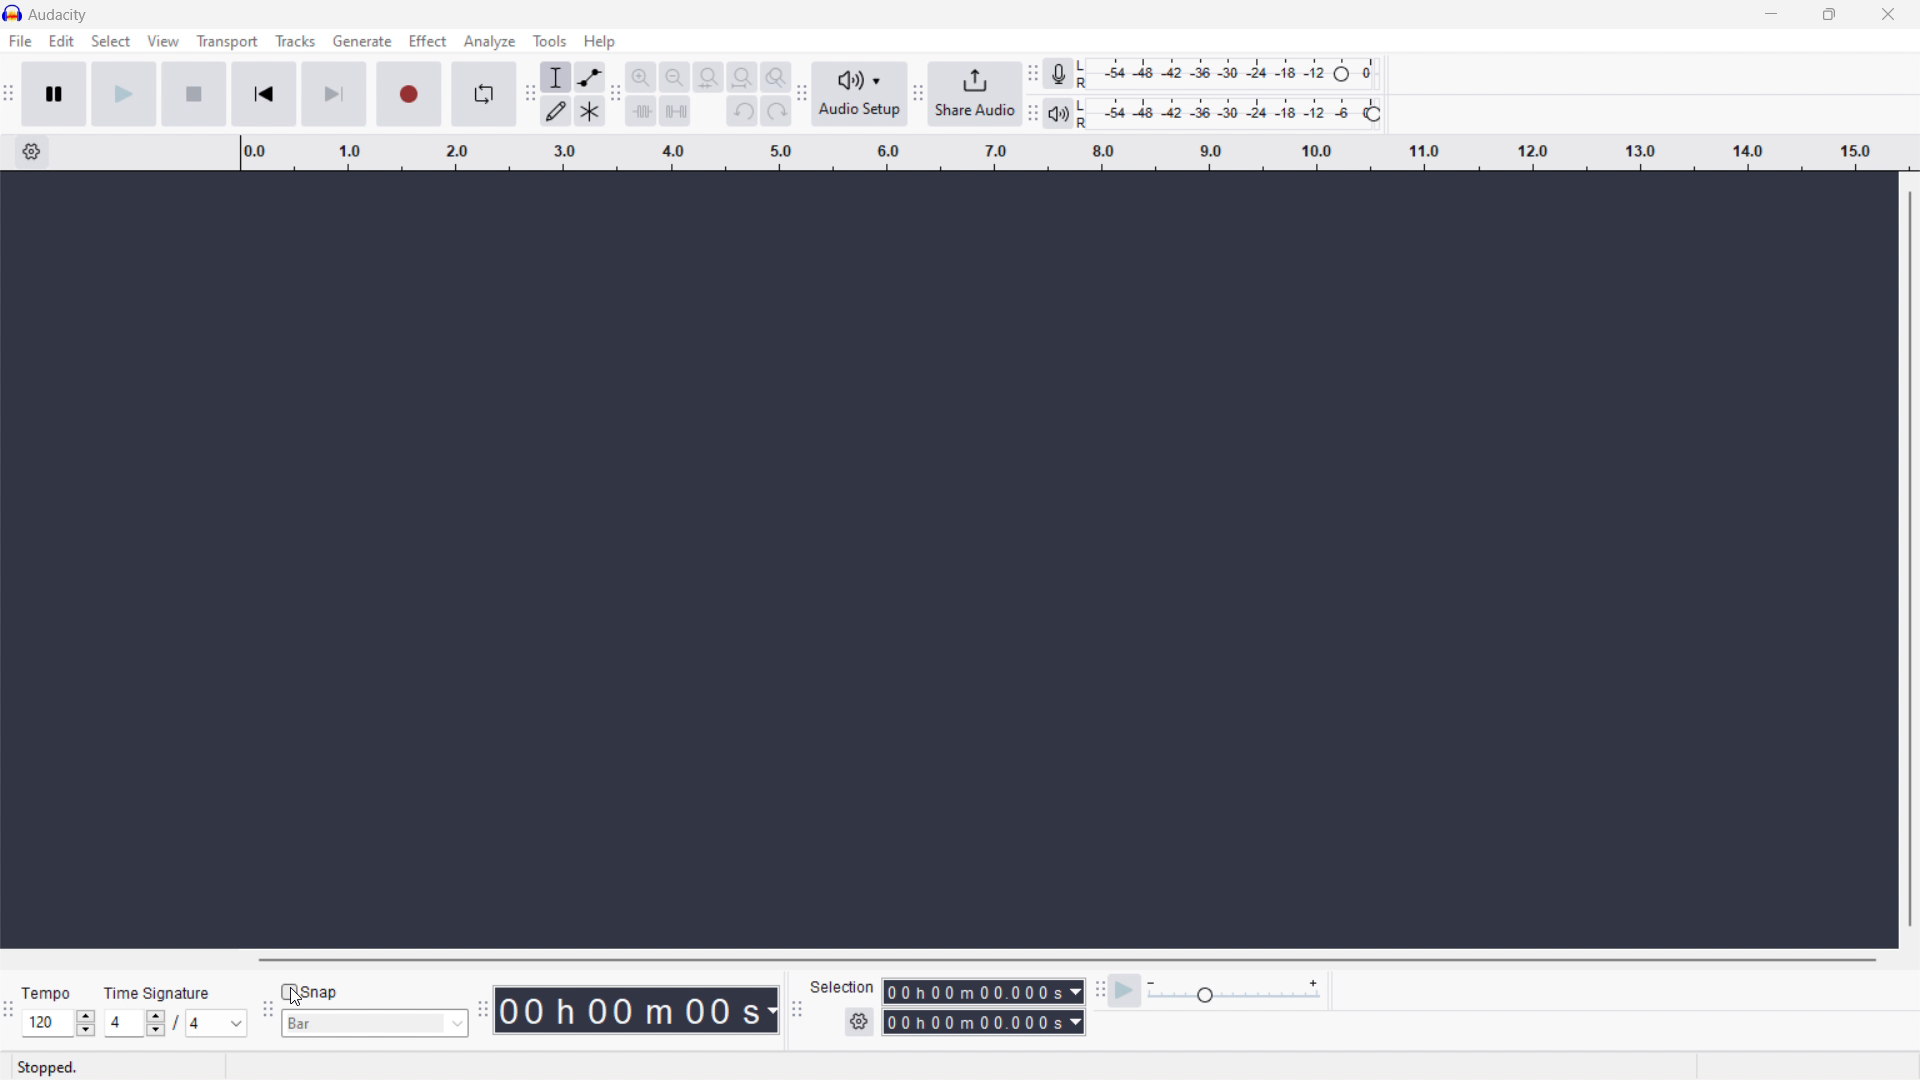 Image resolution: width=1920 pixels, height=1080 pixels. I want to click on selection toolbar, so click(798, 1010).